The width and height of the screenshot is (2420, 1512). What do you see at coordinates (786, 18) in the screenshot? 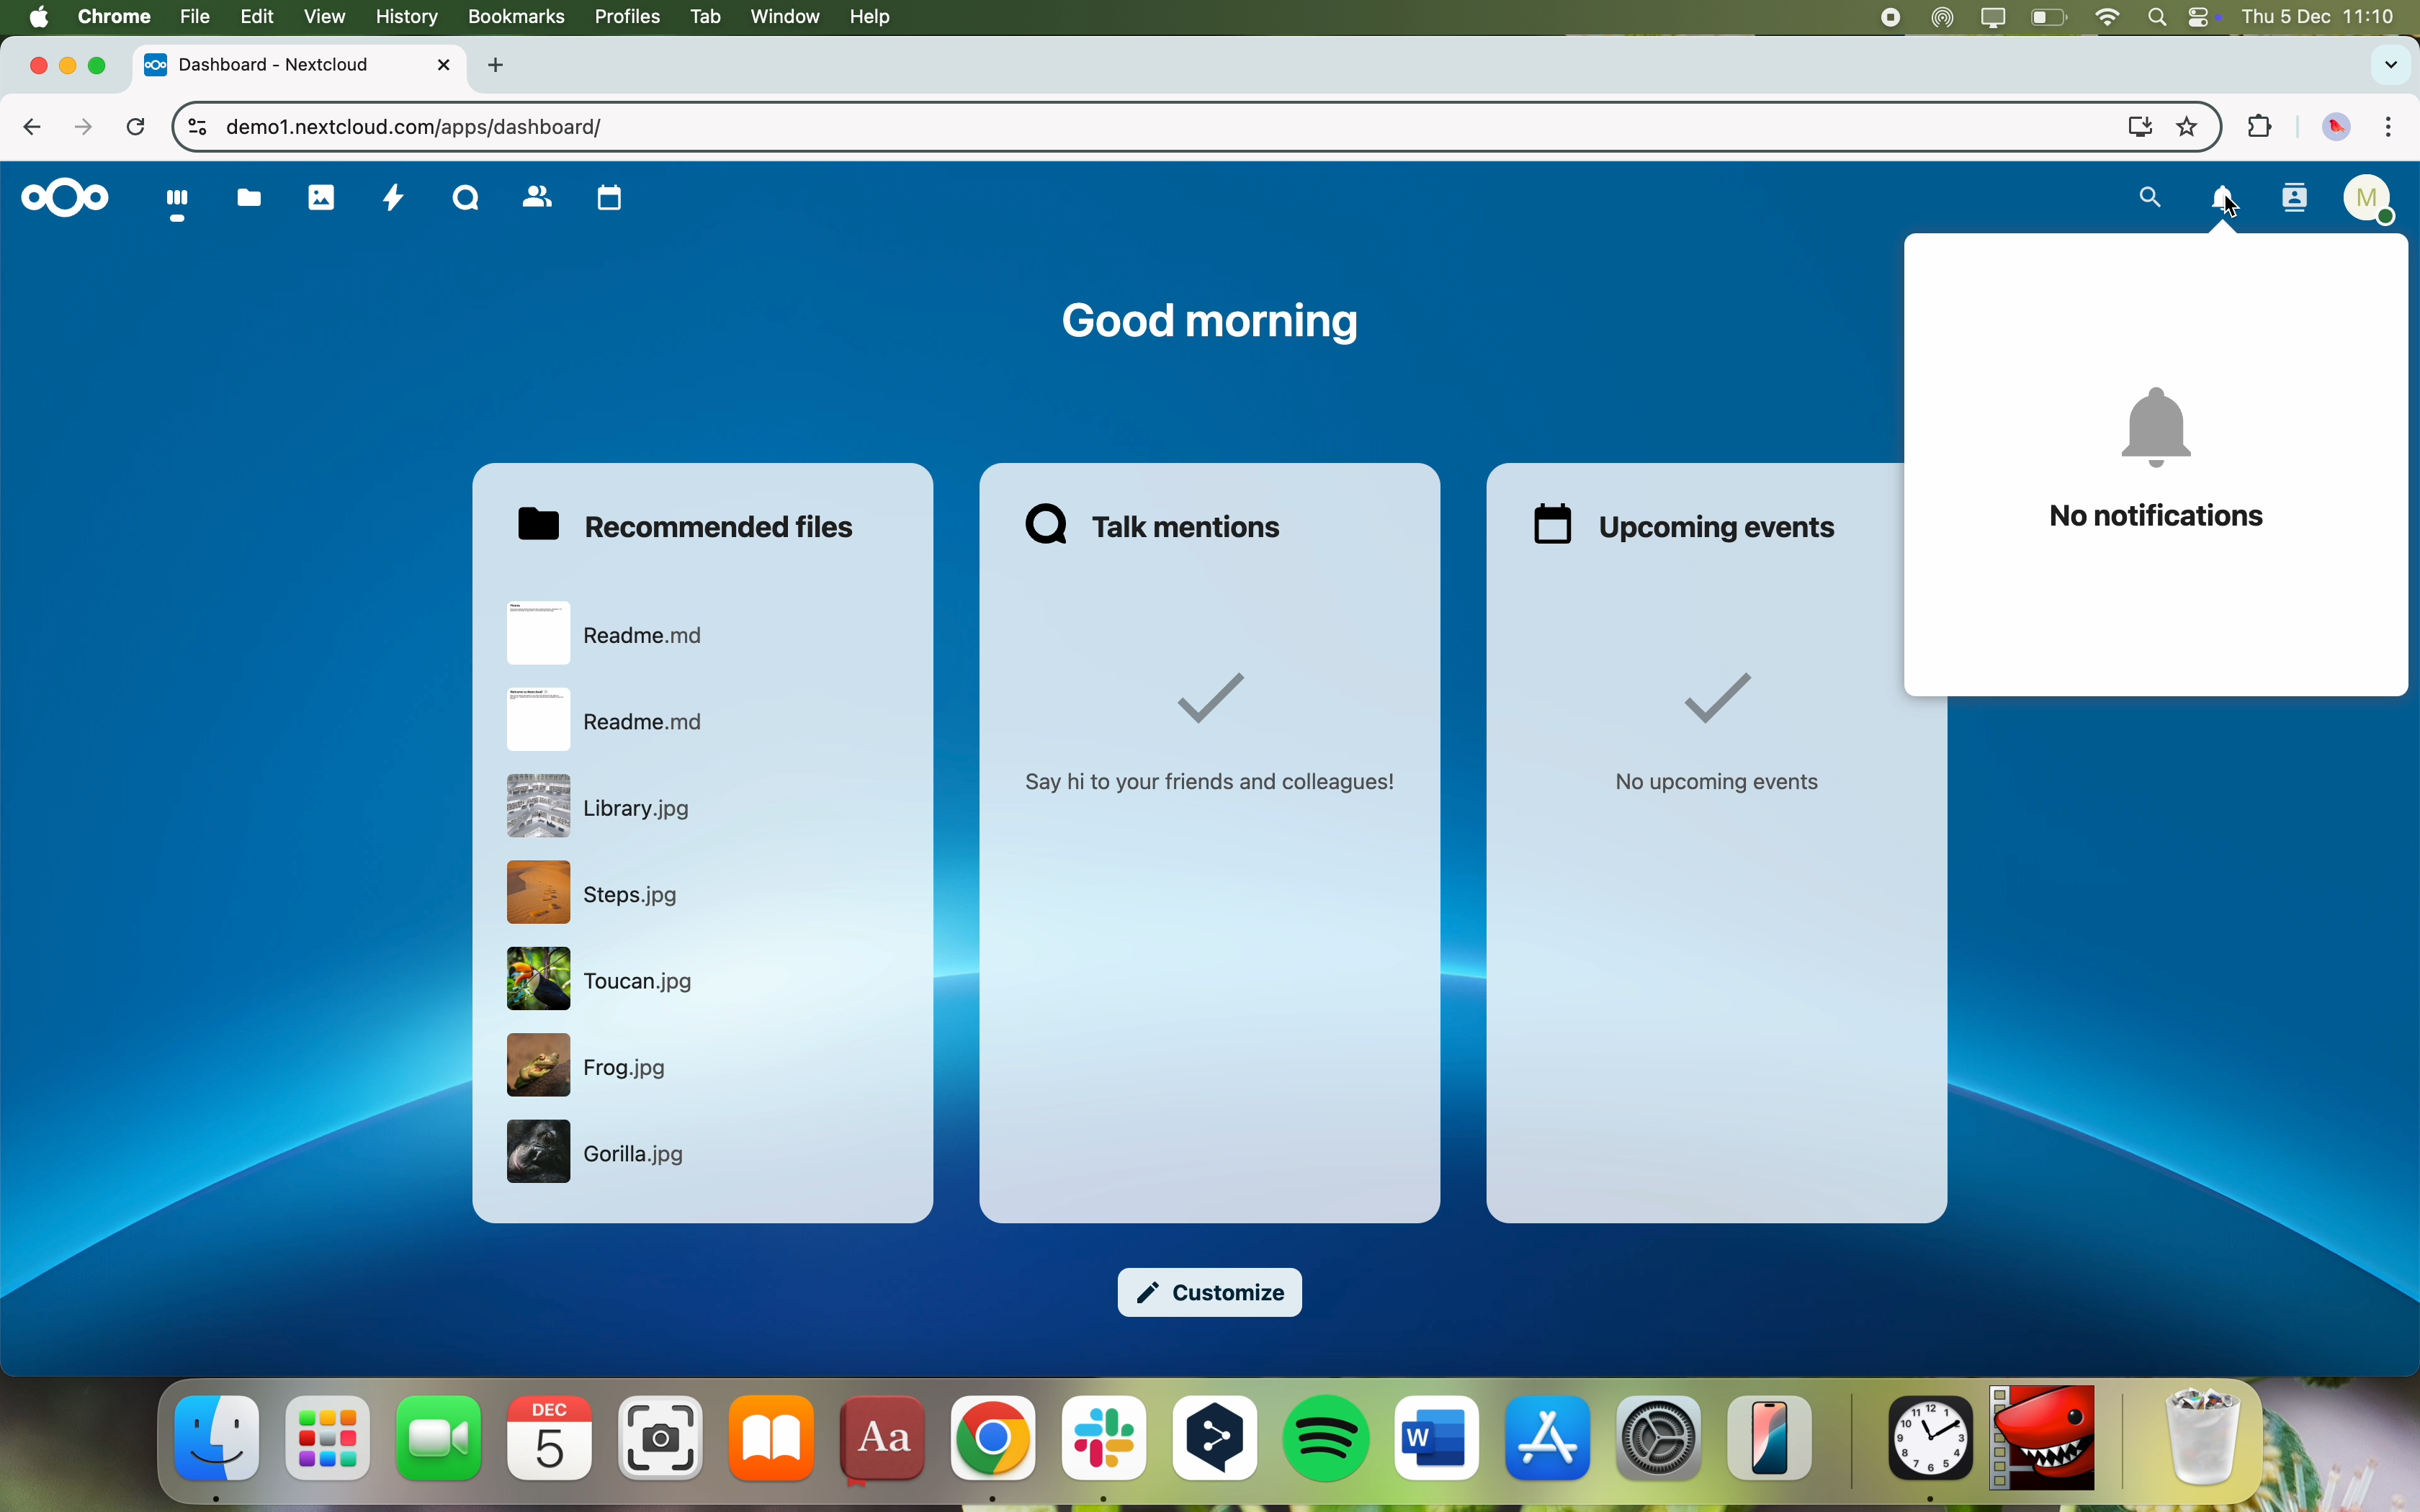
I see `window` at bounding box center [786, 18].